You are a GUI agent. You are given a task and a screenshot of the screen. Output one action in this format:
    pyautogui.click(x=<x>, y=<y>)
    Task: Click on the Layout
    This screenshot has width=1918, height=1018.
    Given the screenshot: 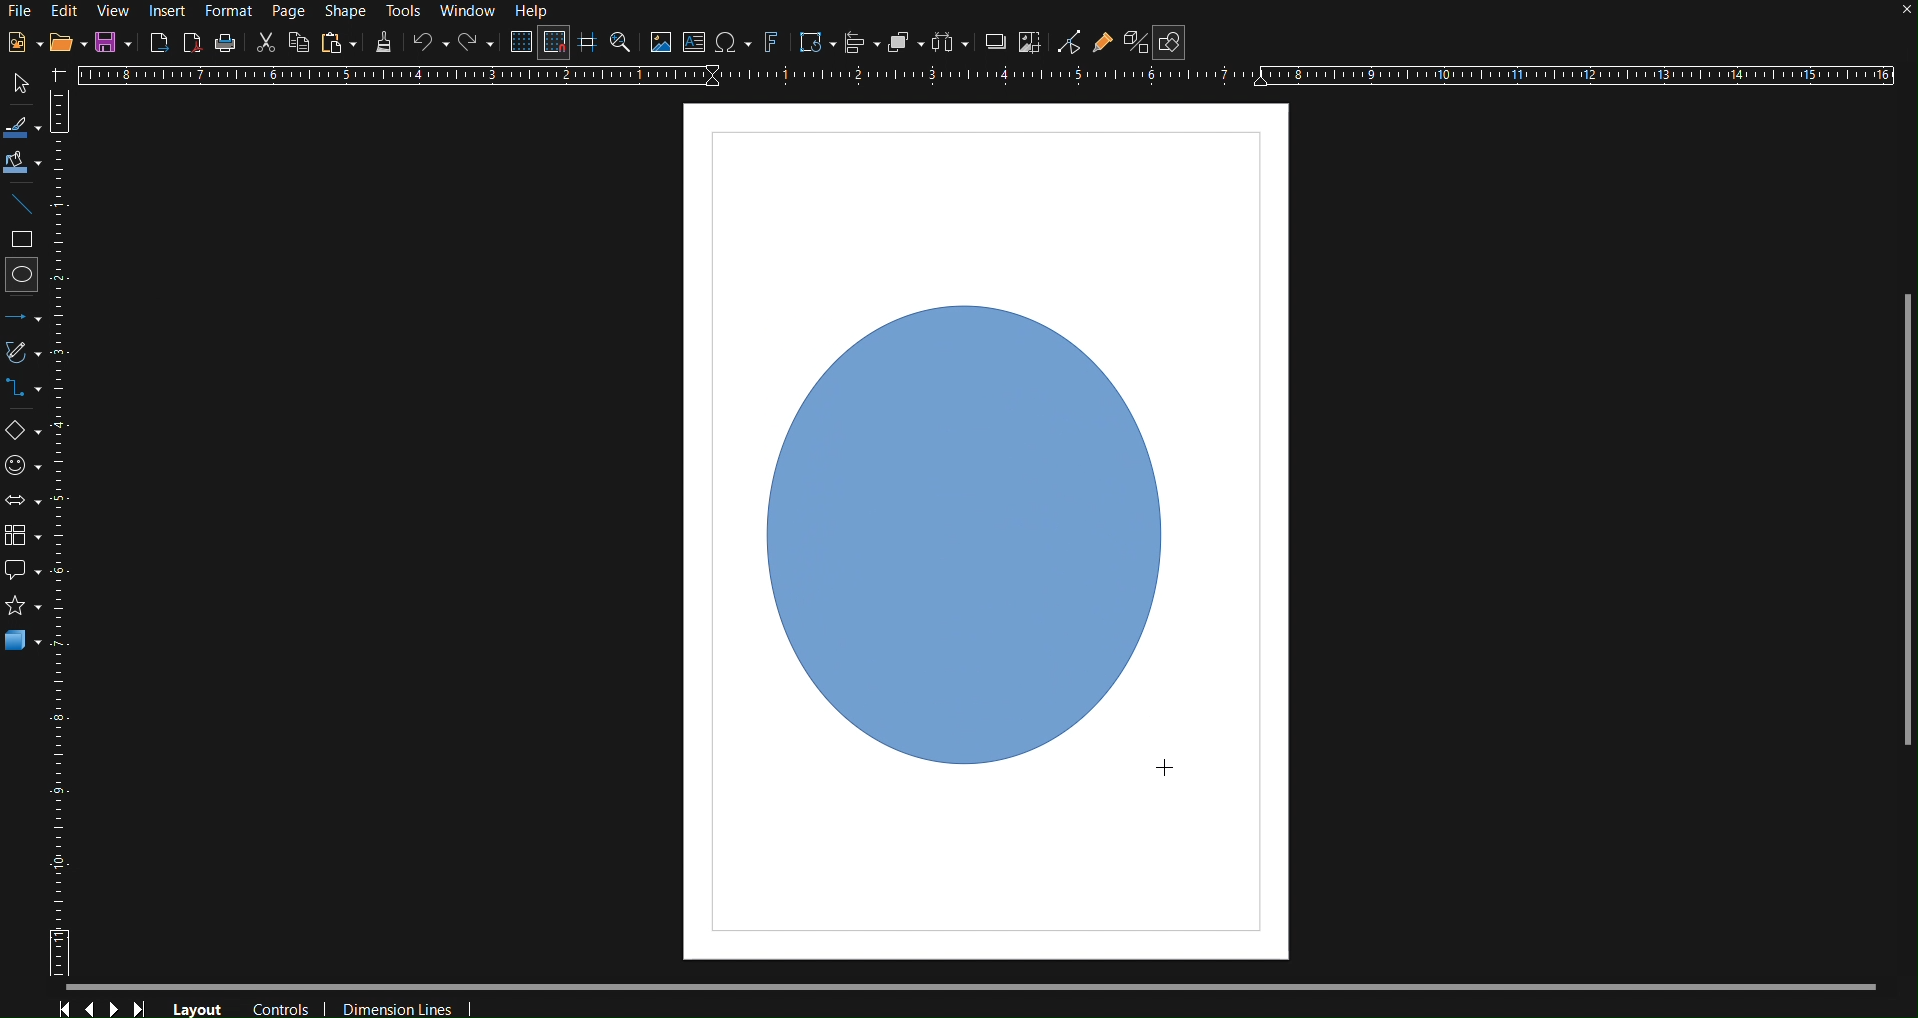 What is the action you would take?
    pyautogui.click(x=198, y=1007)
    